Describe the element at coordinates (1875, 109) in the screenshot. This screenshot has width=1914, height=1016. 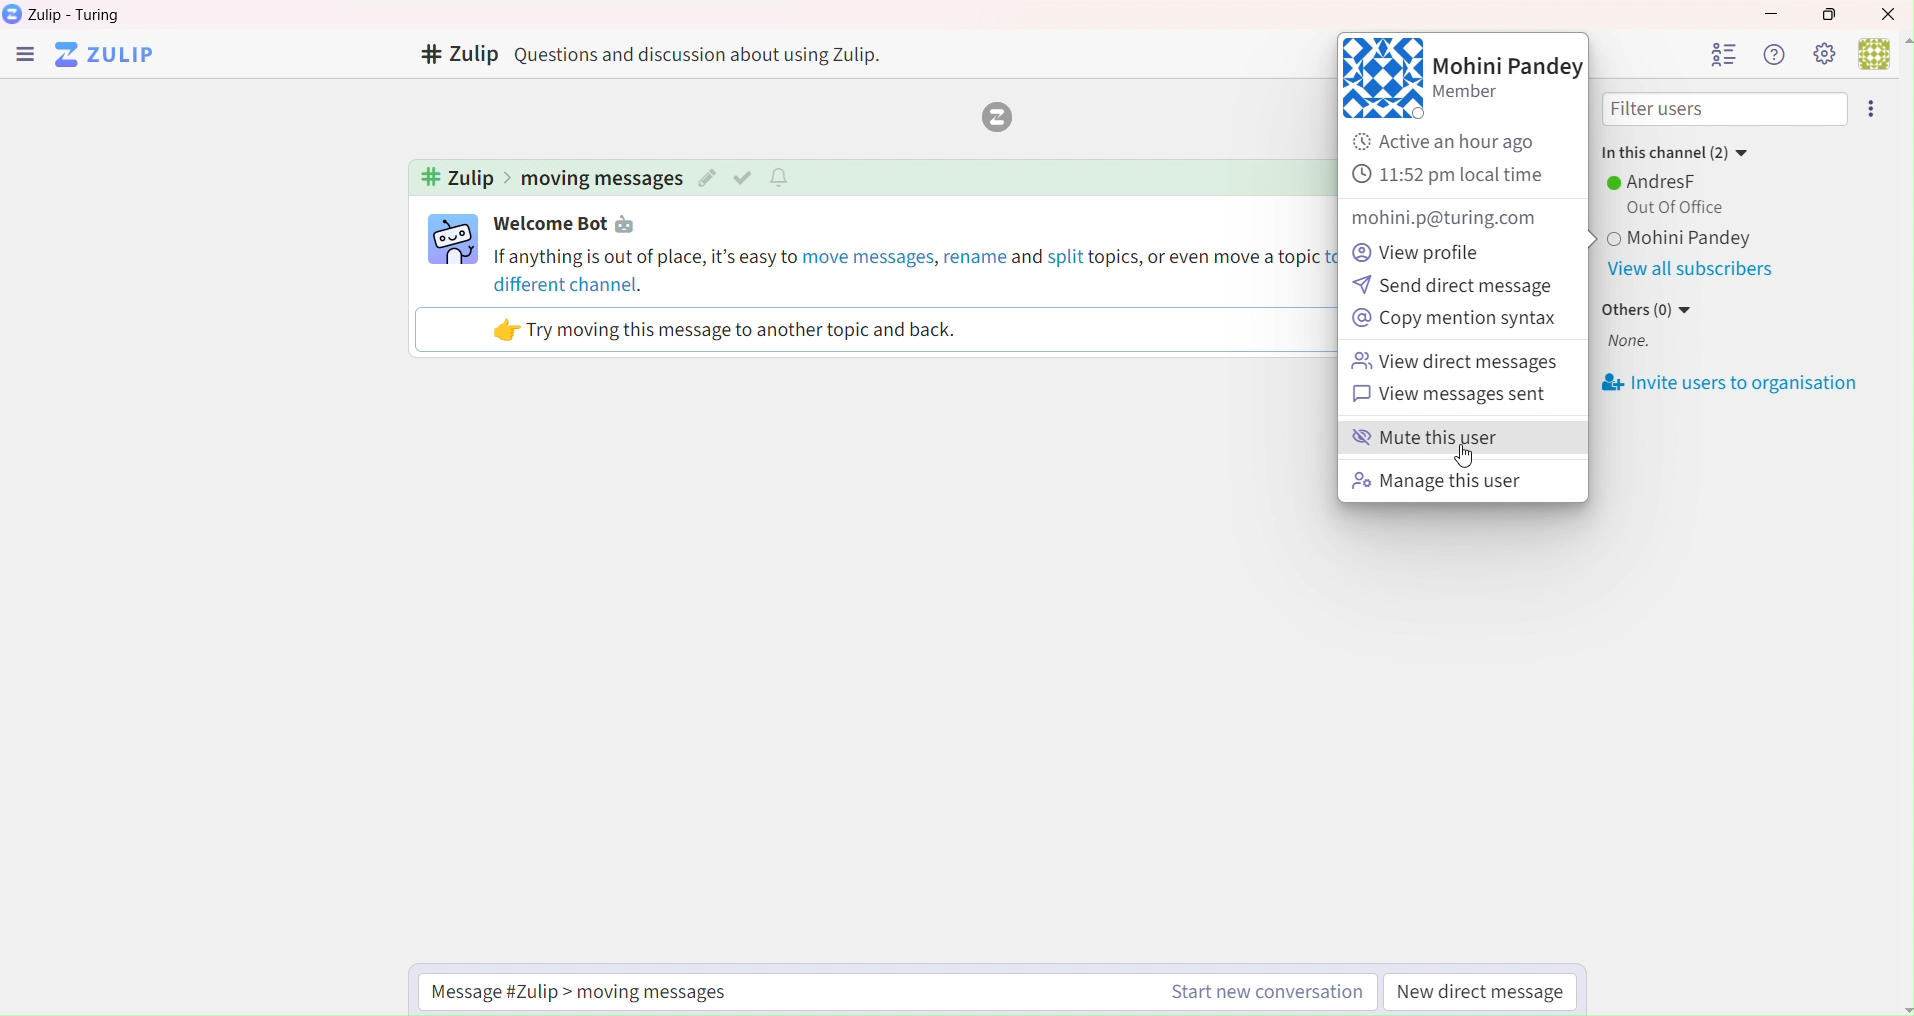
I see `menu` at that location.